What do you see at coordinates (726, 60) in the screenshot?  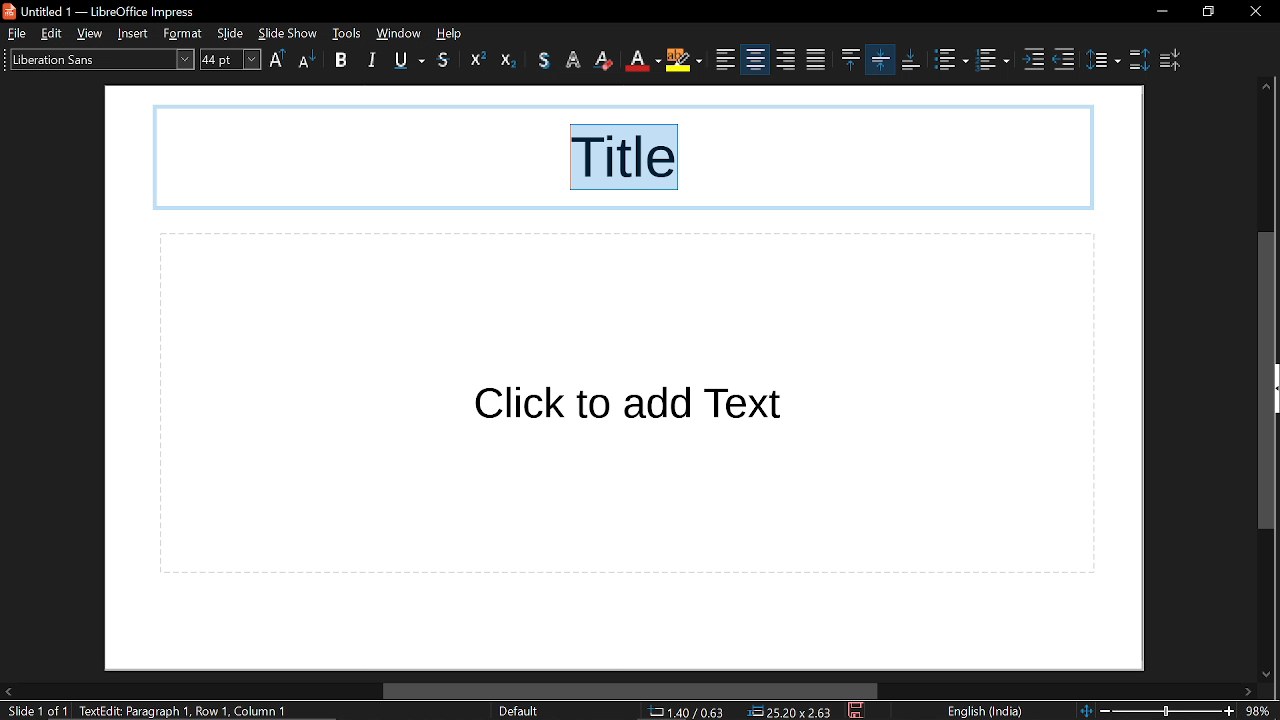 I see `center` at bounding box center [726, 60].